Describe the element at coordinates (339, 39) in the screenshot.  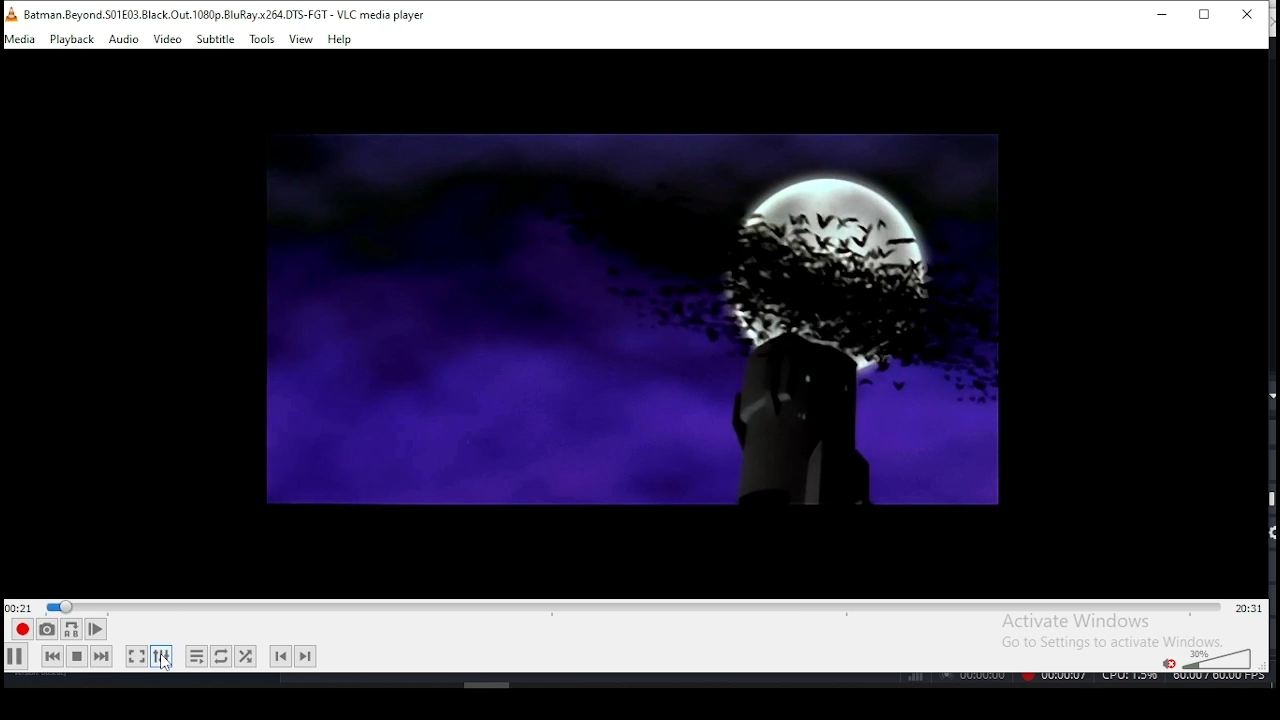
I see `help` at that location.